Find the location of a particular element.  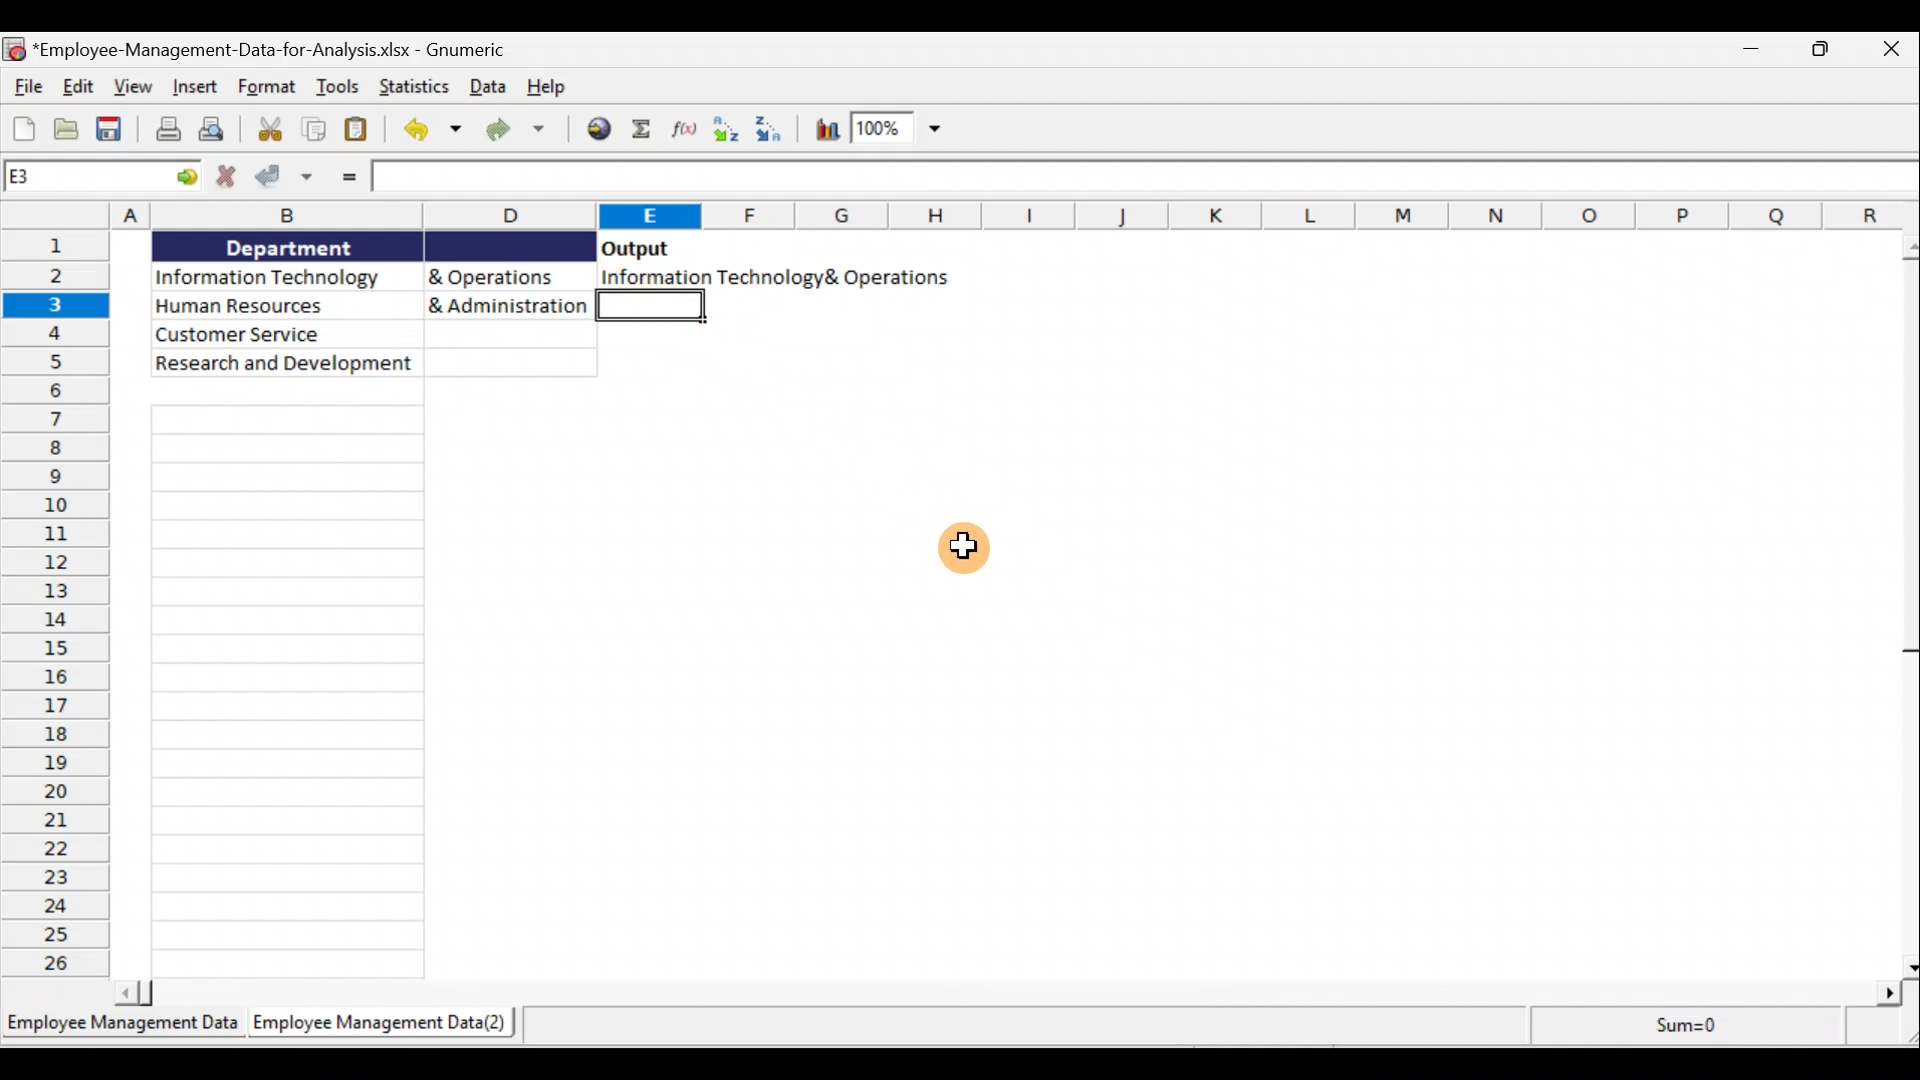

selected cell is located at coordinates (657, 310).